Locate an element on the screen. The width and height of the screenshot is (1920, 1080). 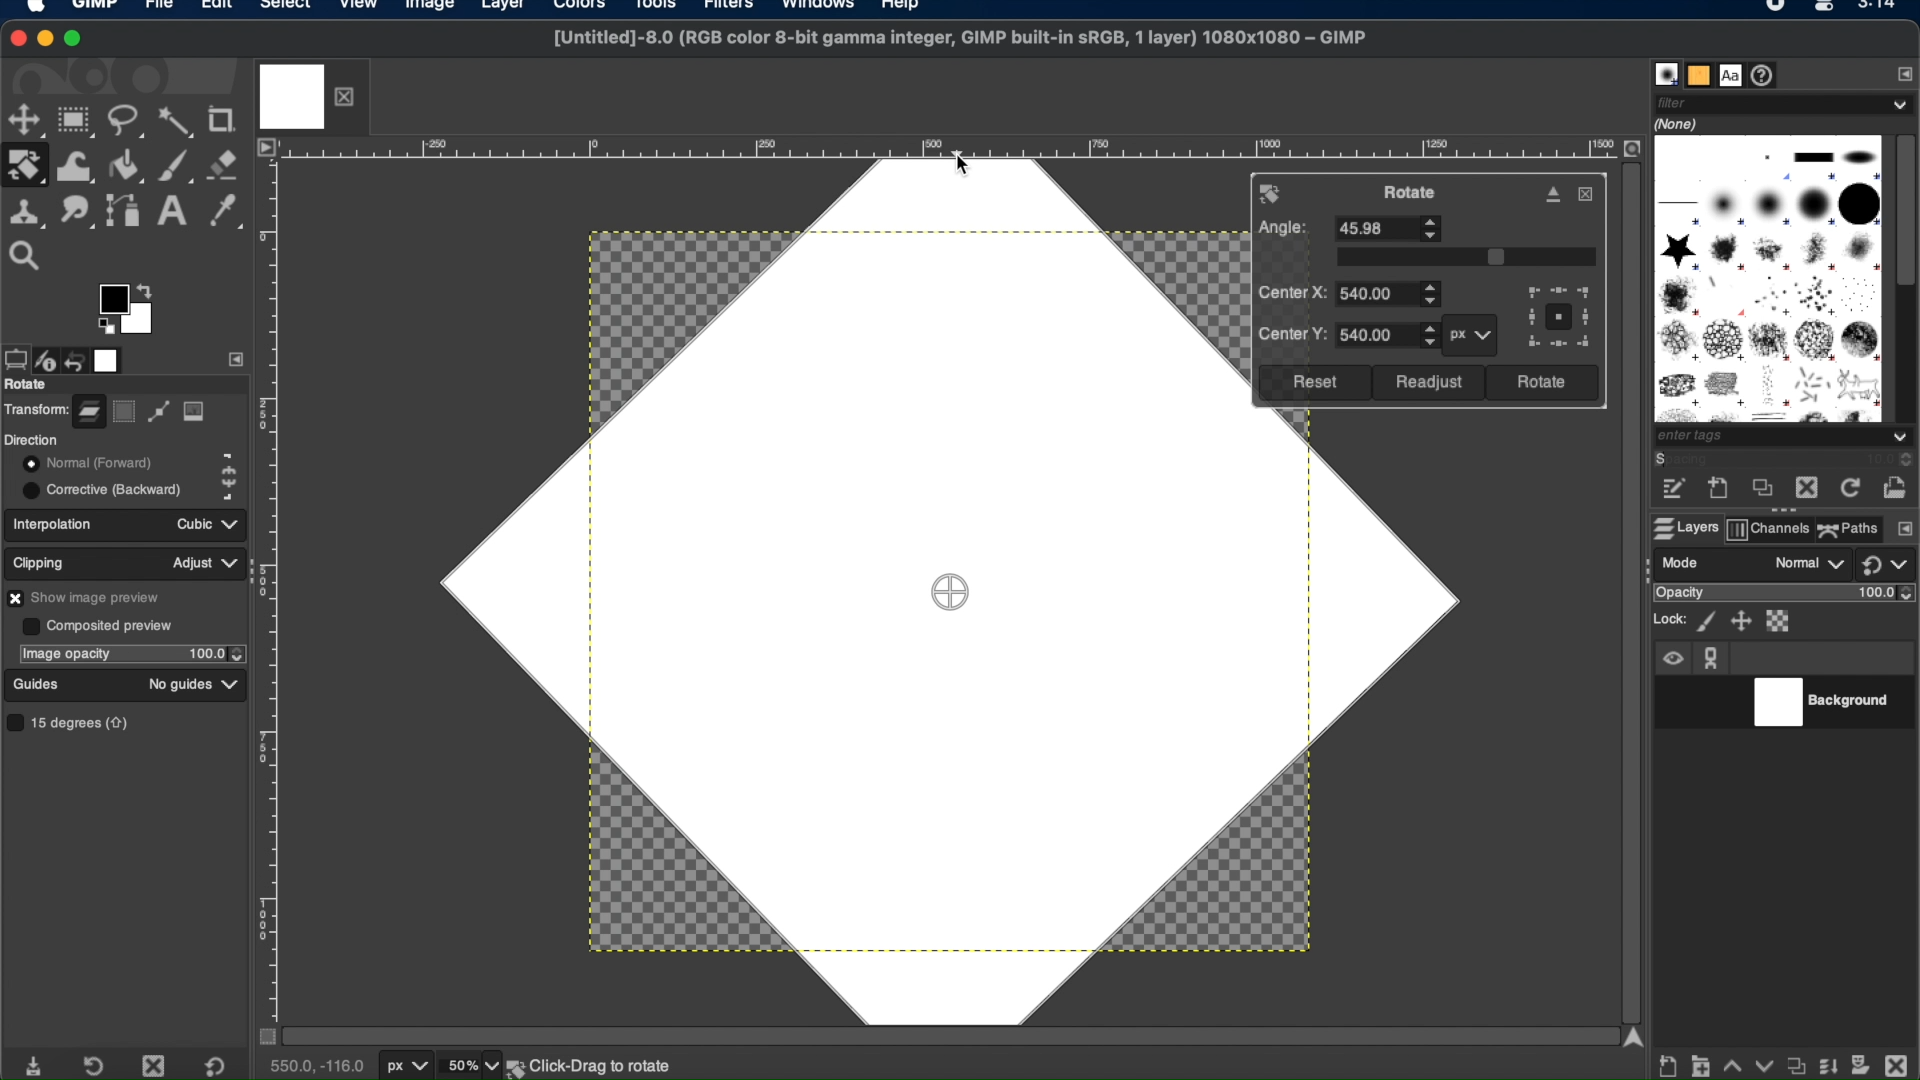
opacity level stepper buttons is located at coordinates (1888, 593).